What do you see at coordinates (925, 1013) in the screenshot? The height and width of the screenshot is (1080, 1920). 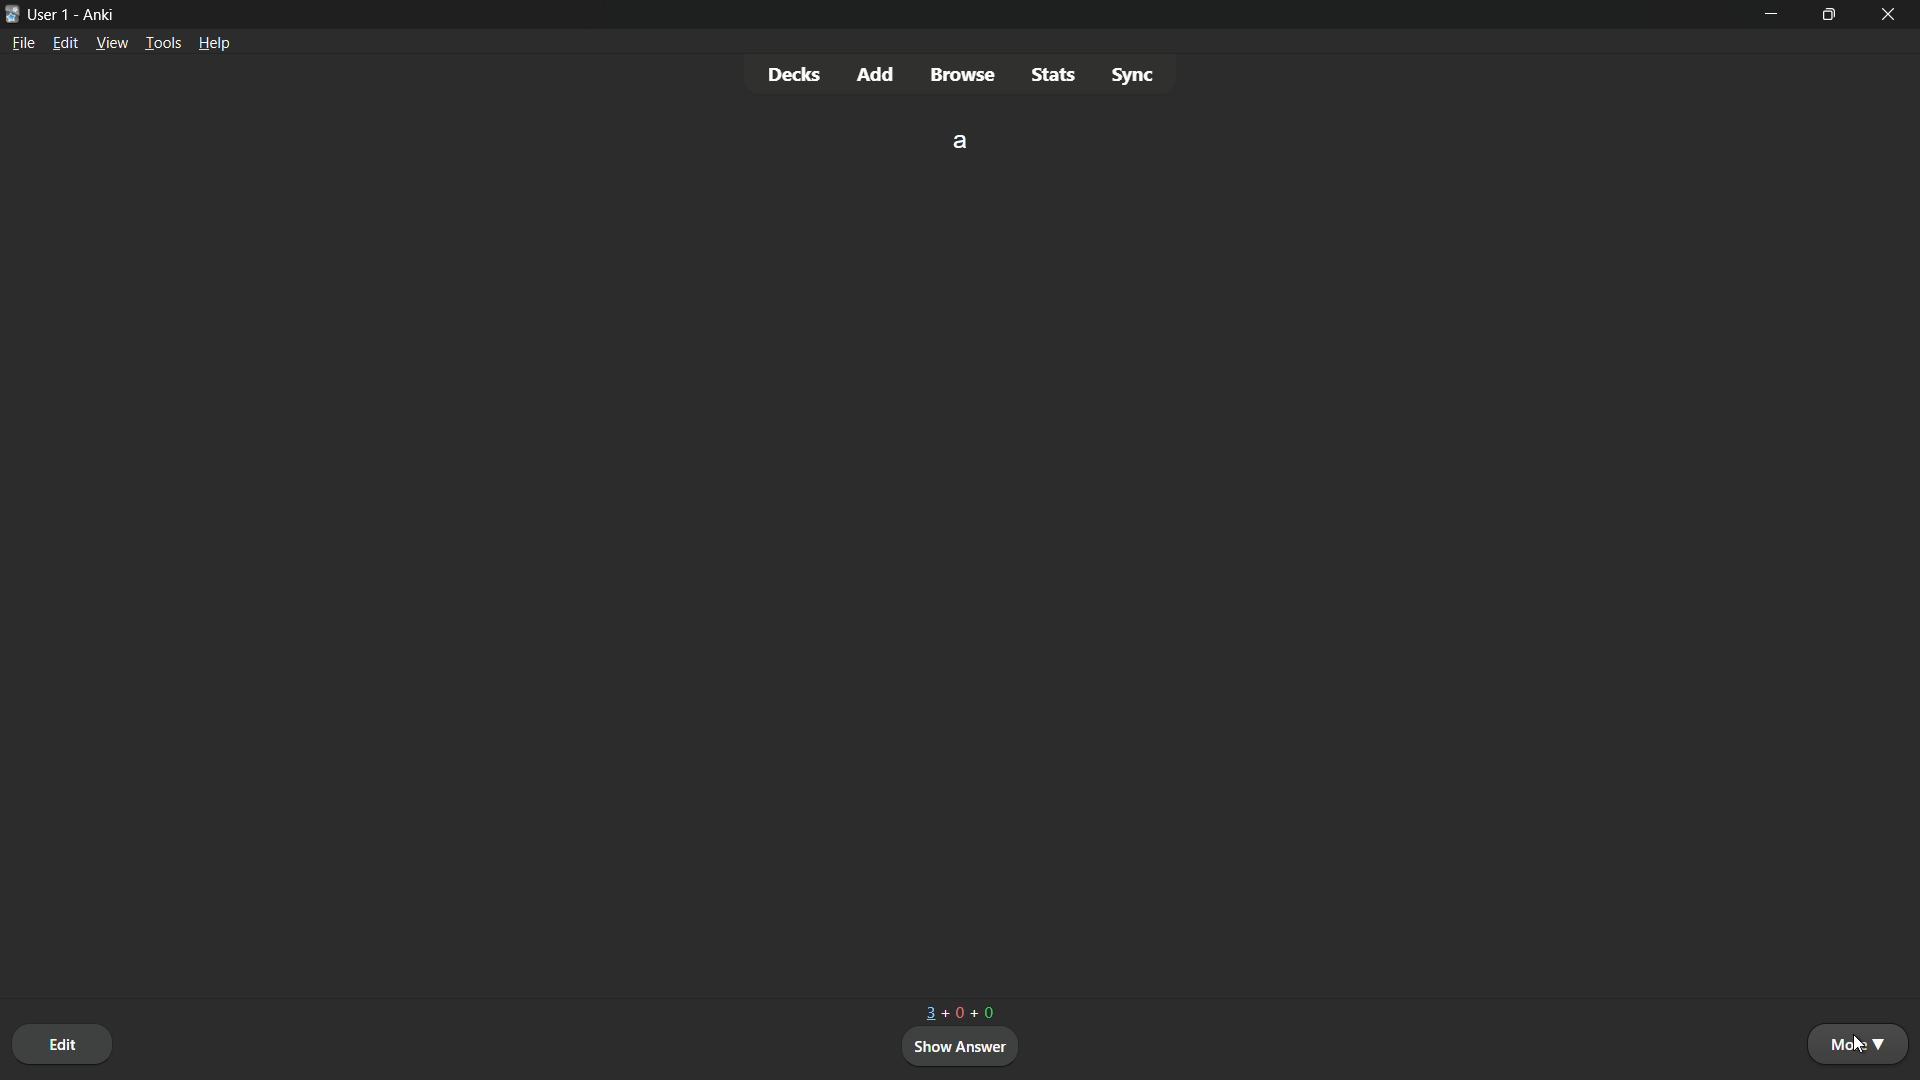 I see `3` at bounding box center [925, 1013].